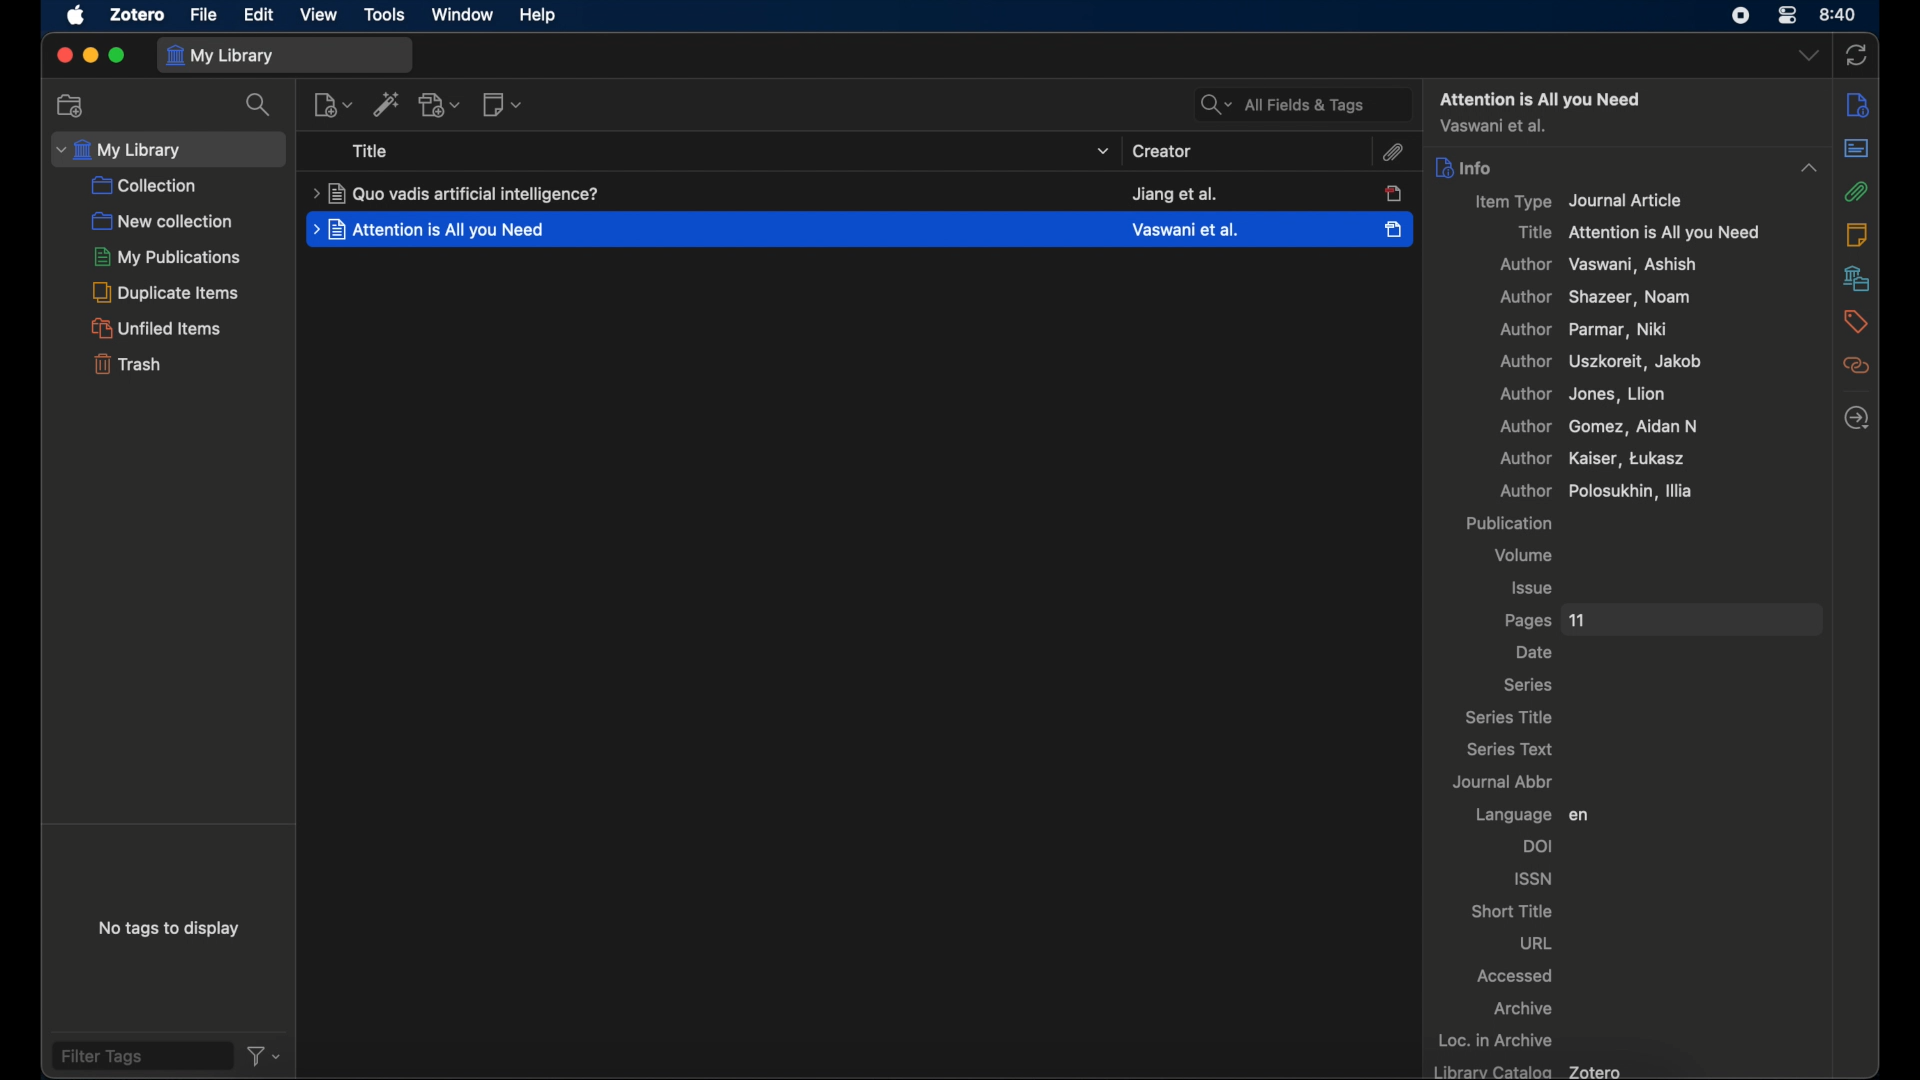 This screenshot has height=1080, width=1920. Describe the element at coordinates (713, 232) in the screenshot. I see `highlighted item` at that location.